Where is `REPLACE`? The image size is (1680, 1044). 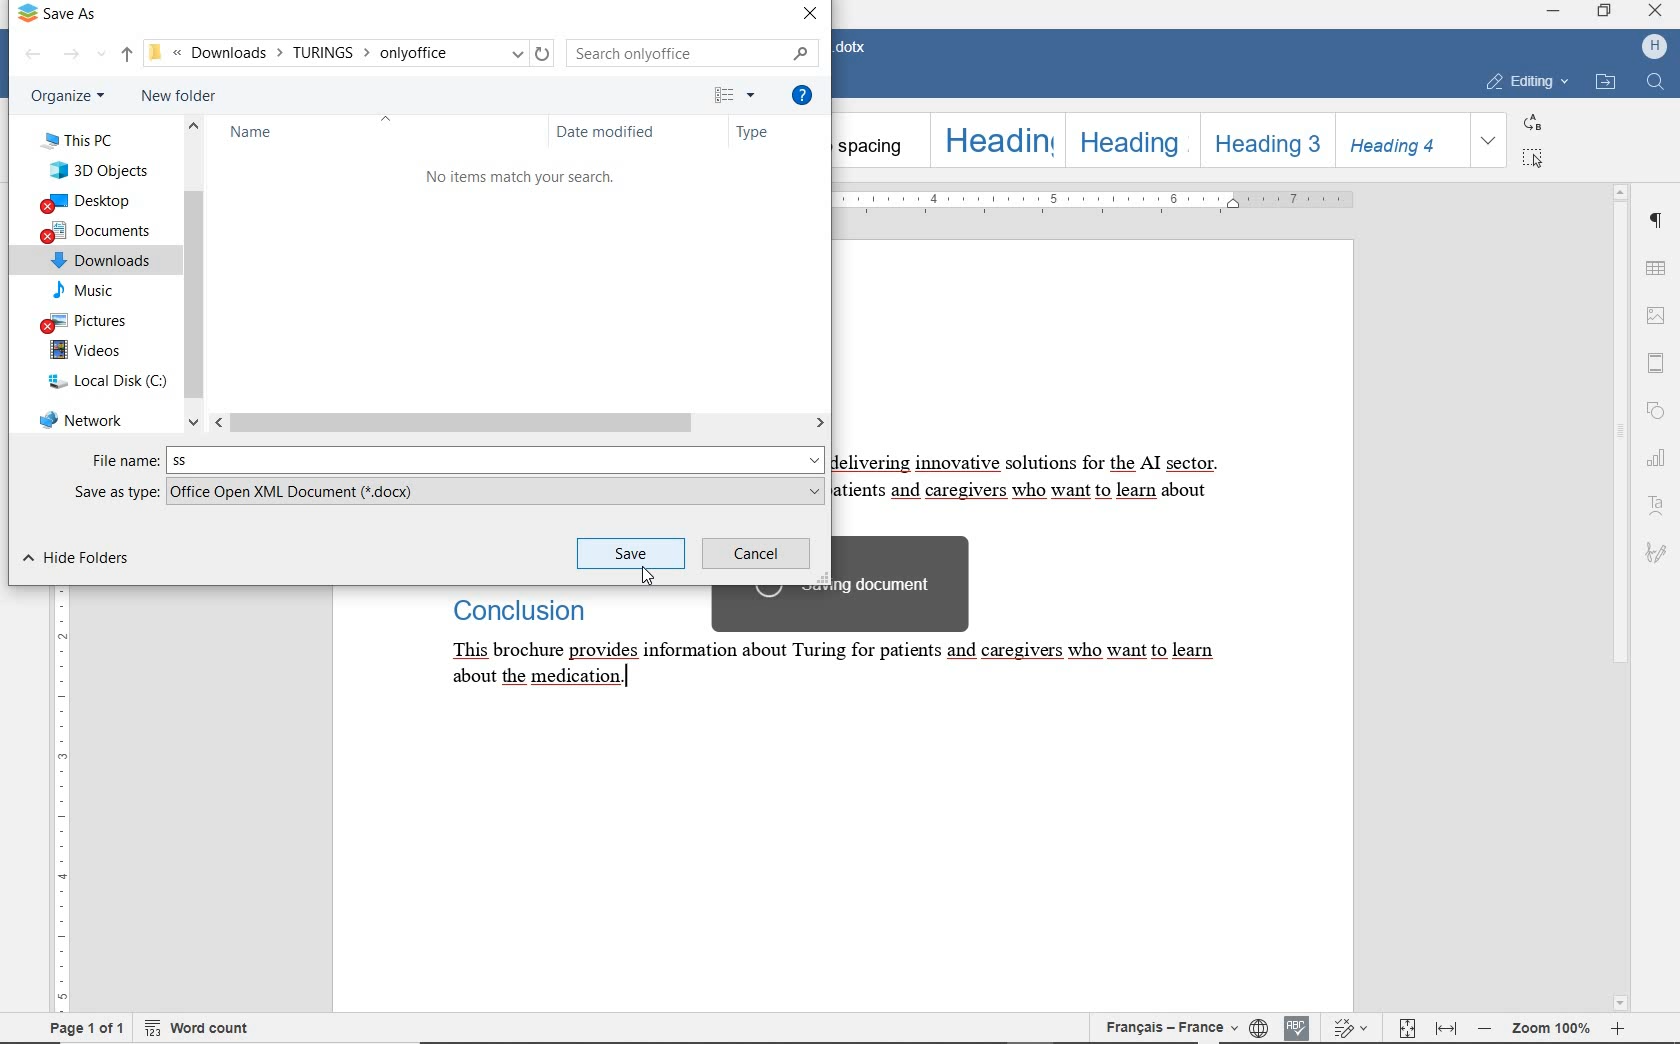 REPLACE is located at coordinates (1532, 121).